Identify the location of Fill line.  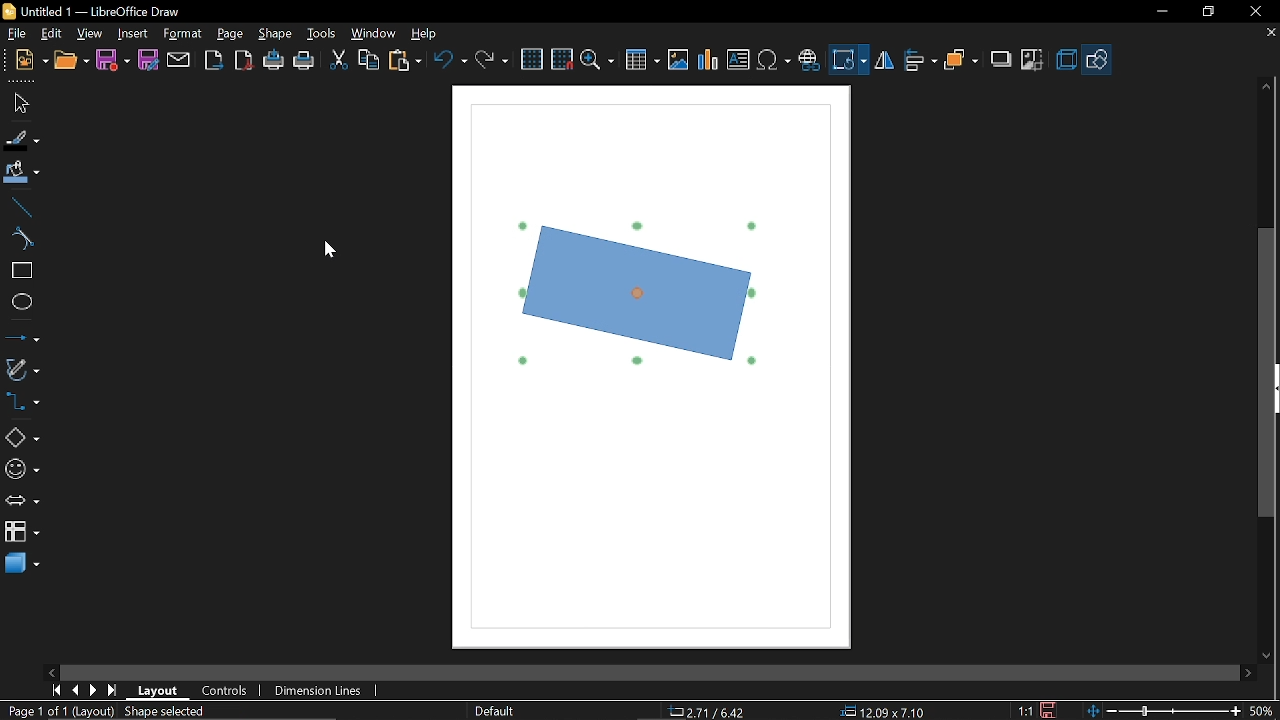
(21, 140).